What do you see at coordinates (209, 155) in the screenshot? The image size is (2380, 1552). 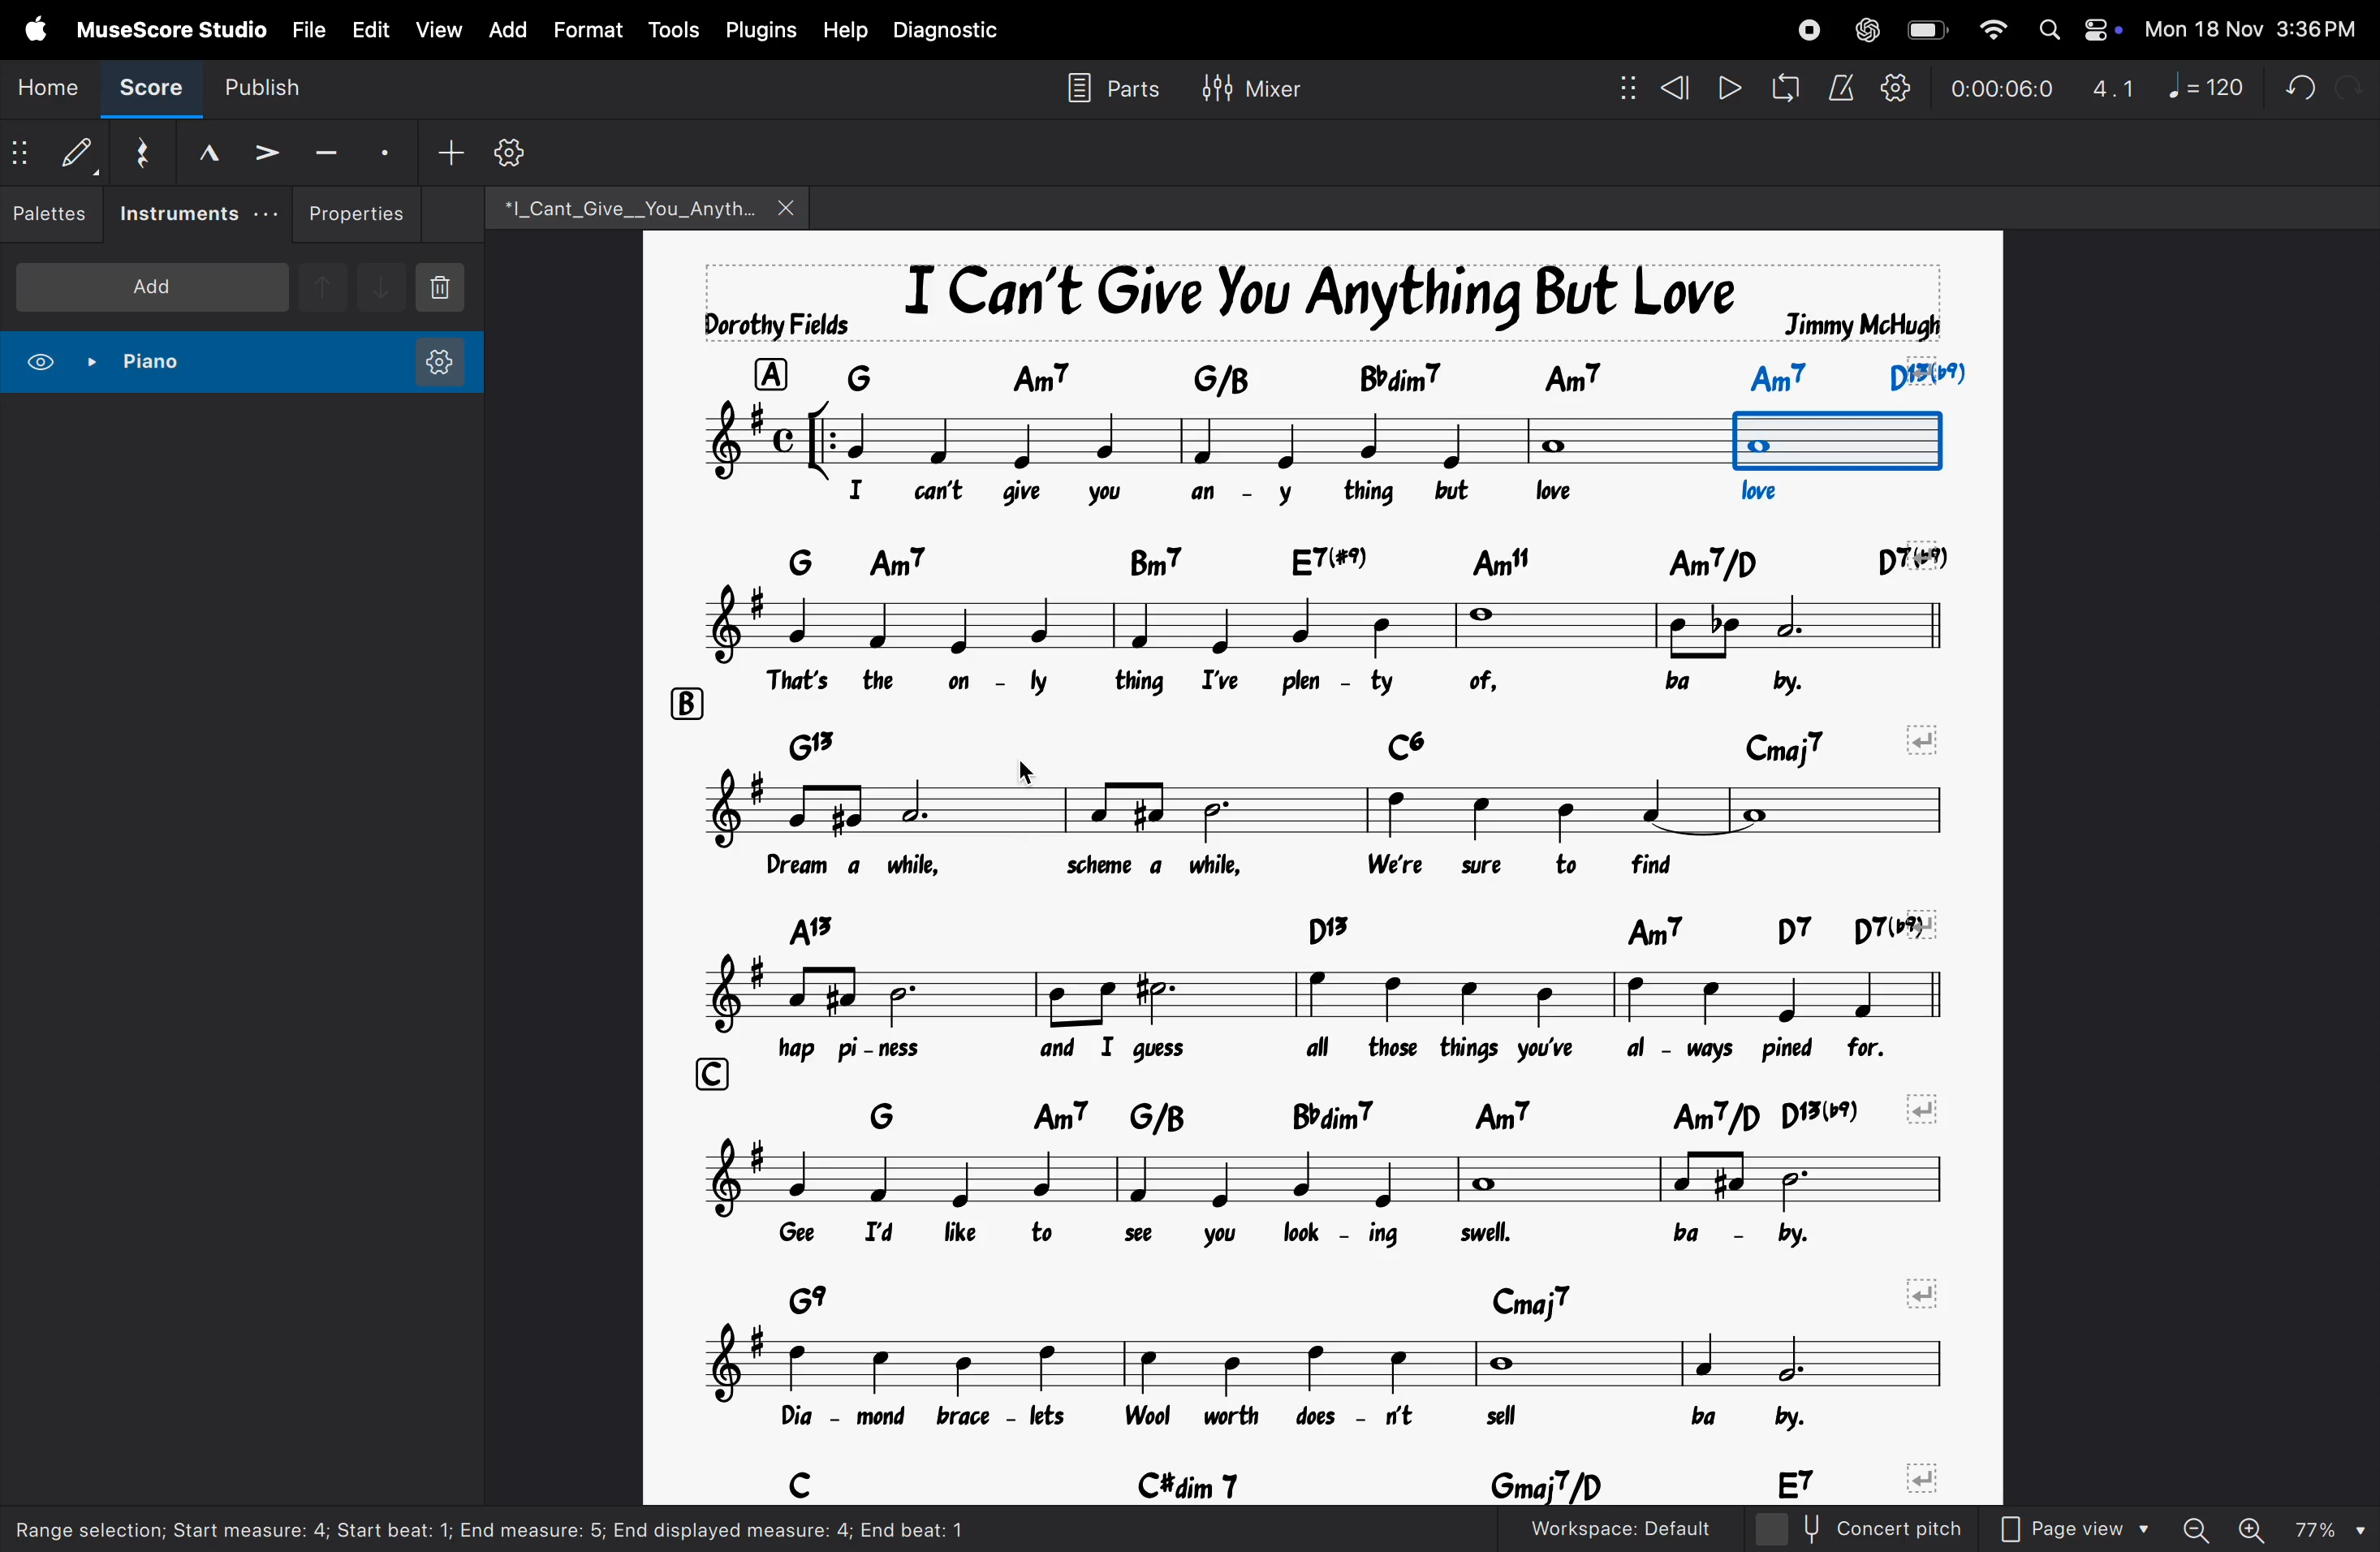 I see `marcato` at bounding box center [209, 155].